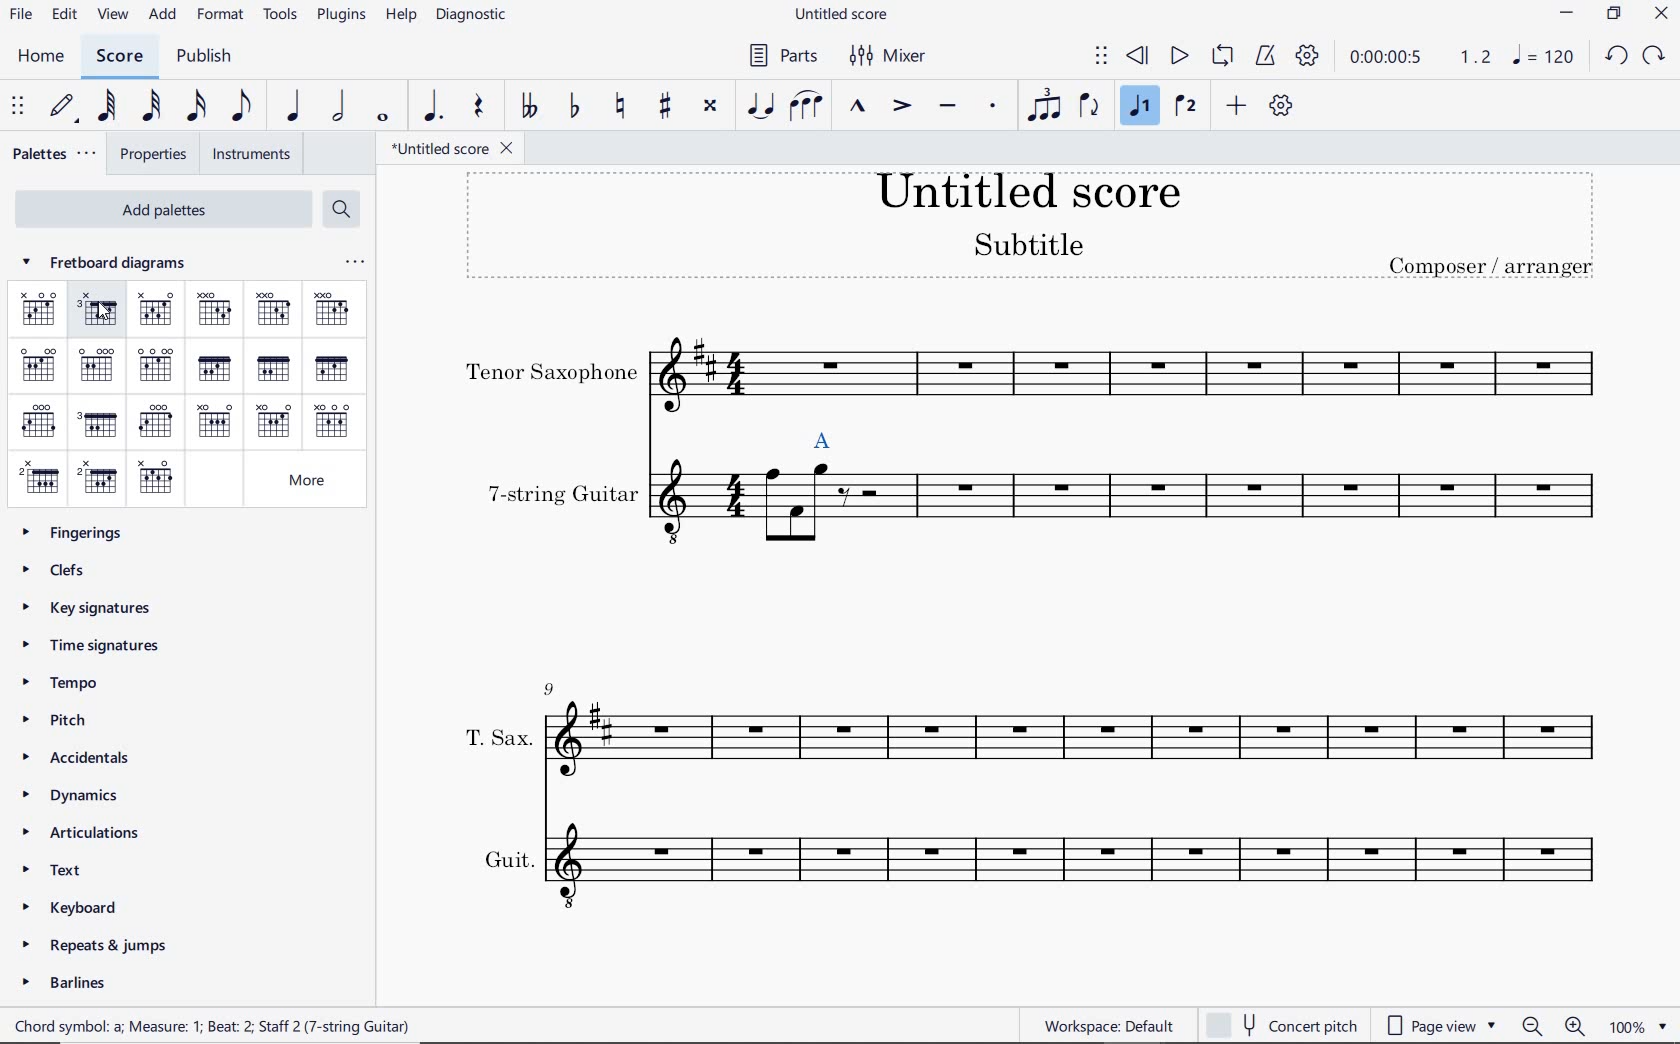 The height and width of the screenshot is (1044, 1680). What do you see at coordinates (572, 107) in the screenshot?
I see `TOGGLE FLAT` at bounding box center [572, 107].